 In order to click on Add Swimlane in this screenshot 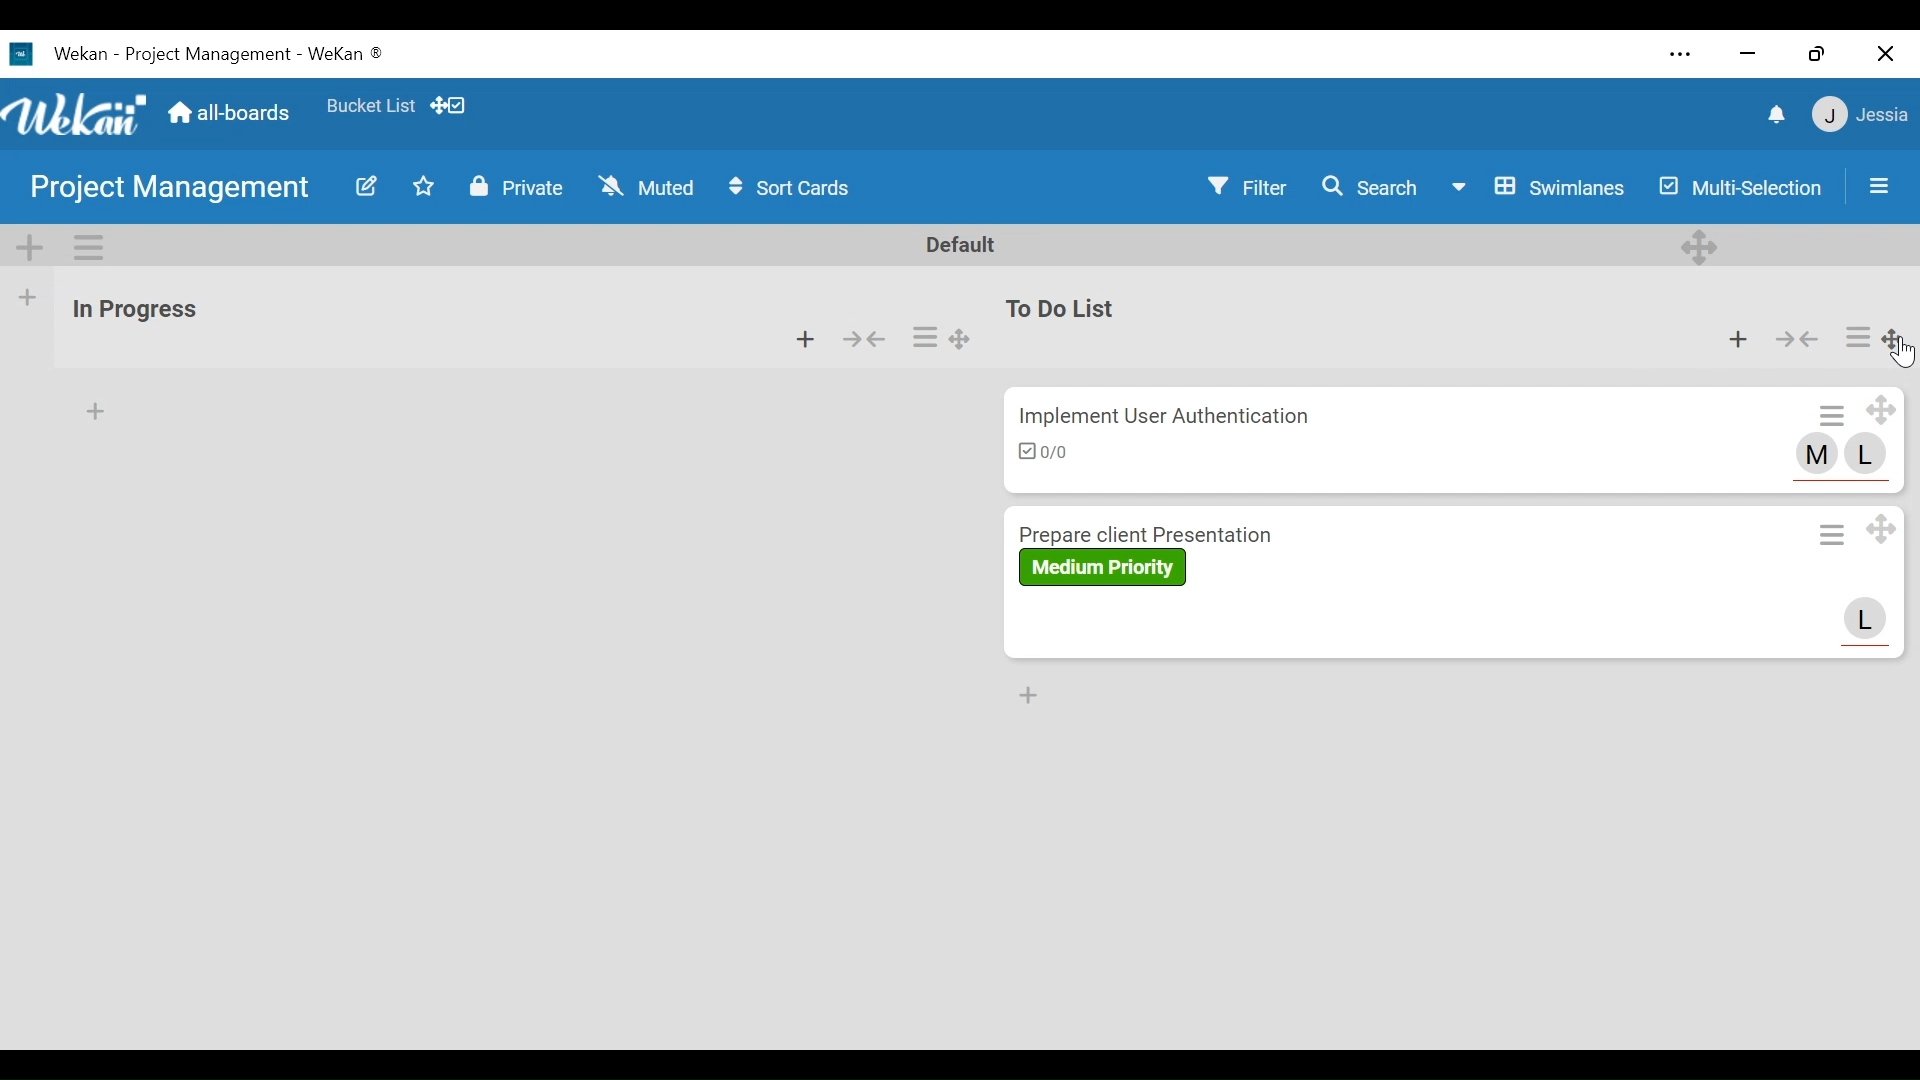, I will do `click(28, 247)`.